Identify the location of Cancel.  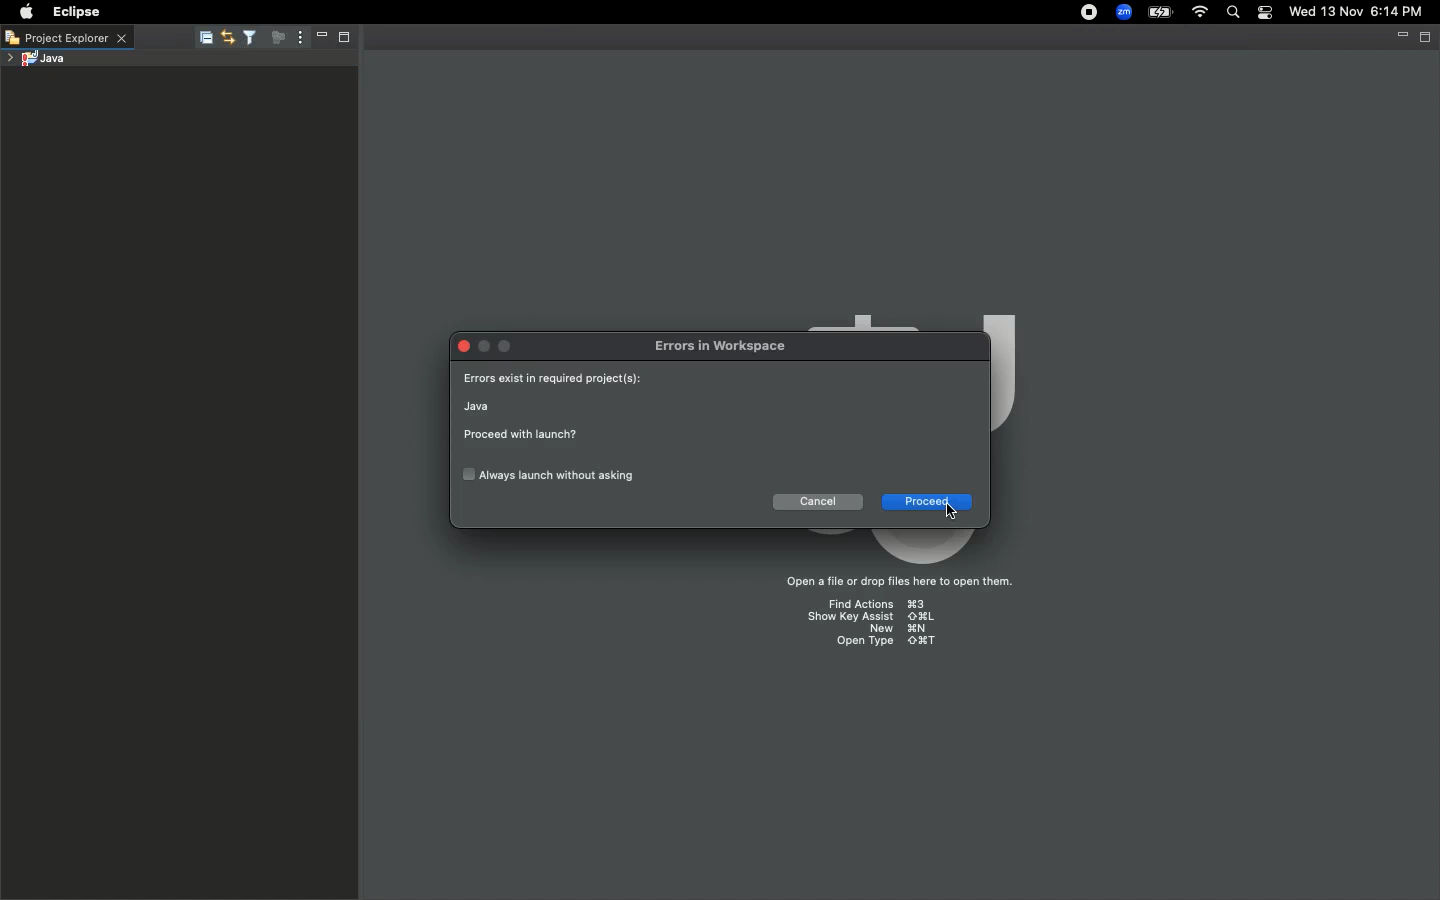
(818, 500).